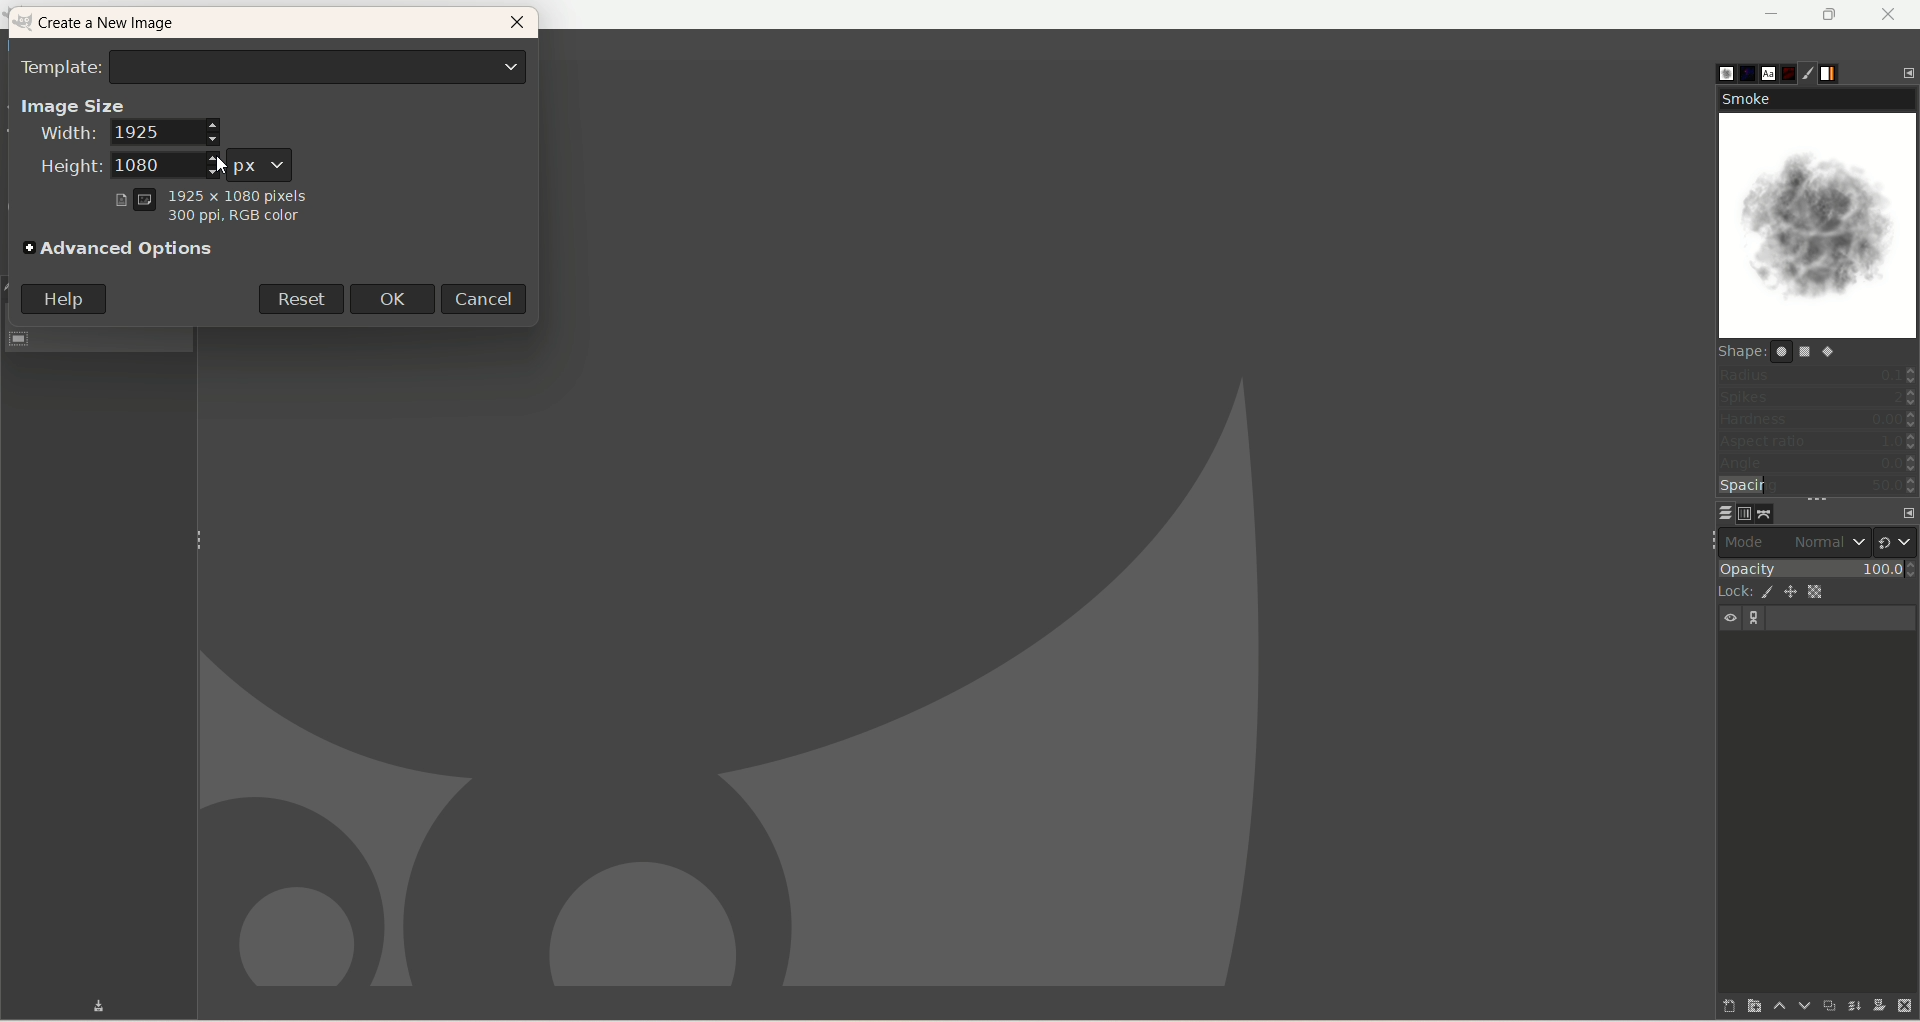 The width and height of the screenshot is (1920, 1022). Describe the element at coordinates (1817, 400) in the screenshot. I see `spikes` at that location.